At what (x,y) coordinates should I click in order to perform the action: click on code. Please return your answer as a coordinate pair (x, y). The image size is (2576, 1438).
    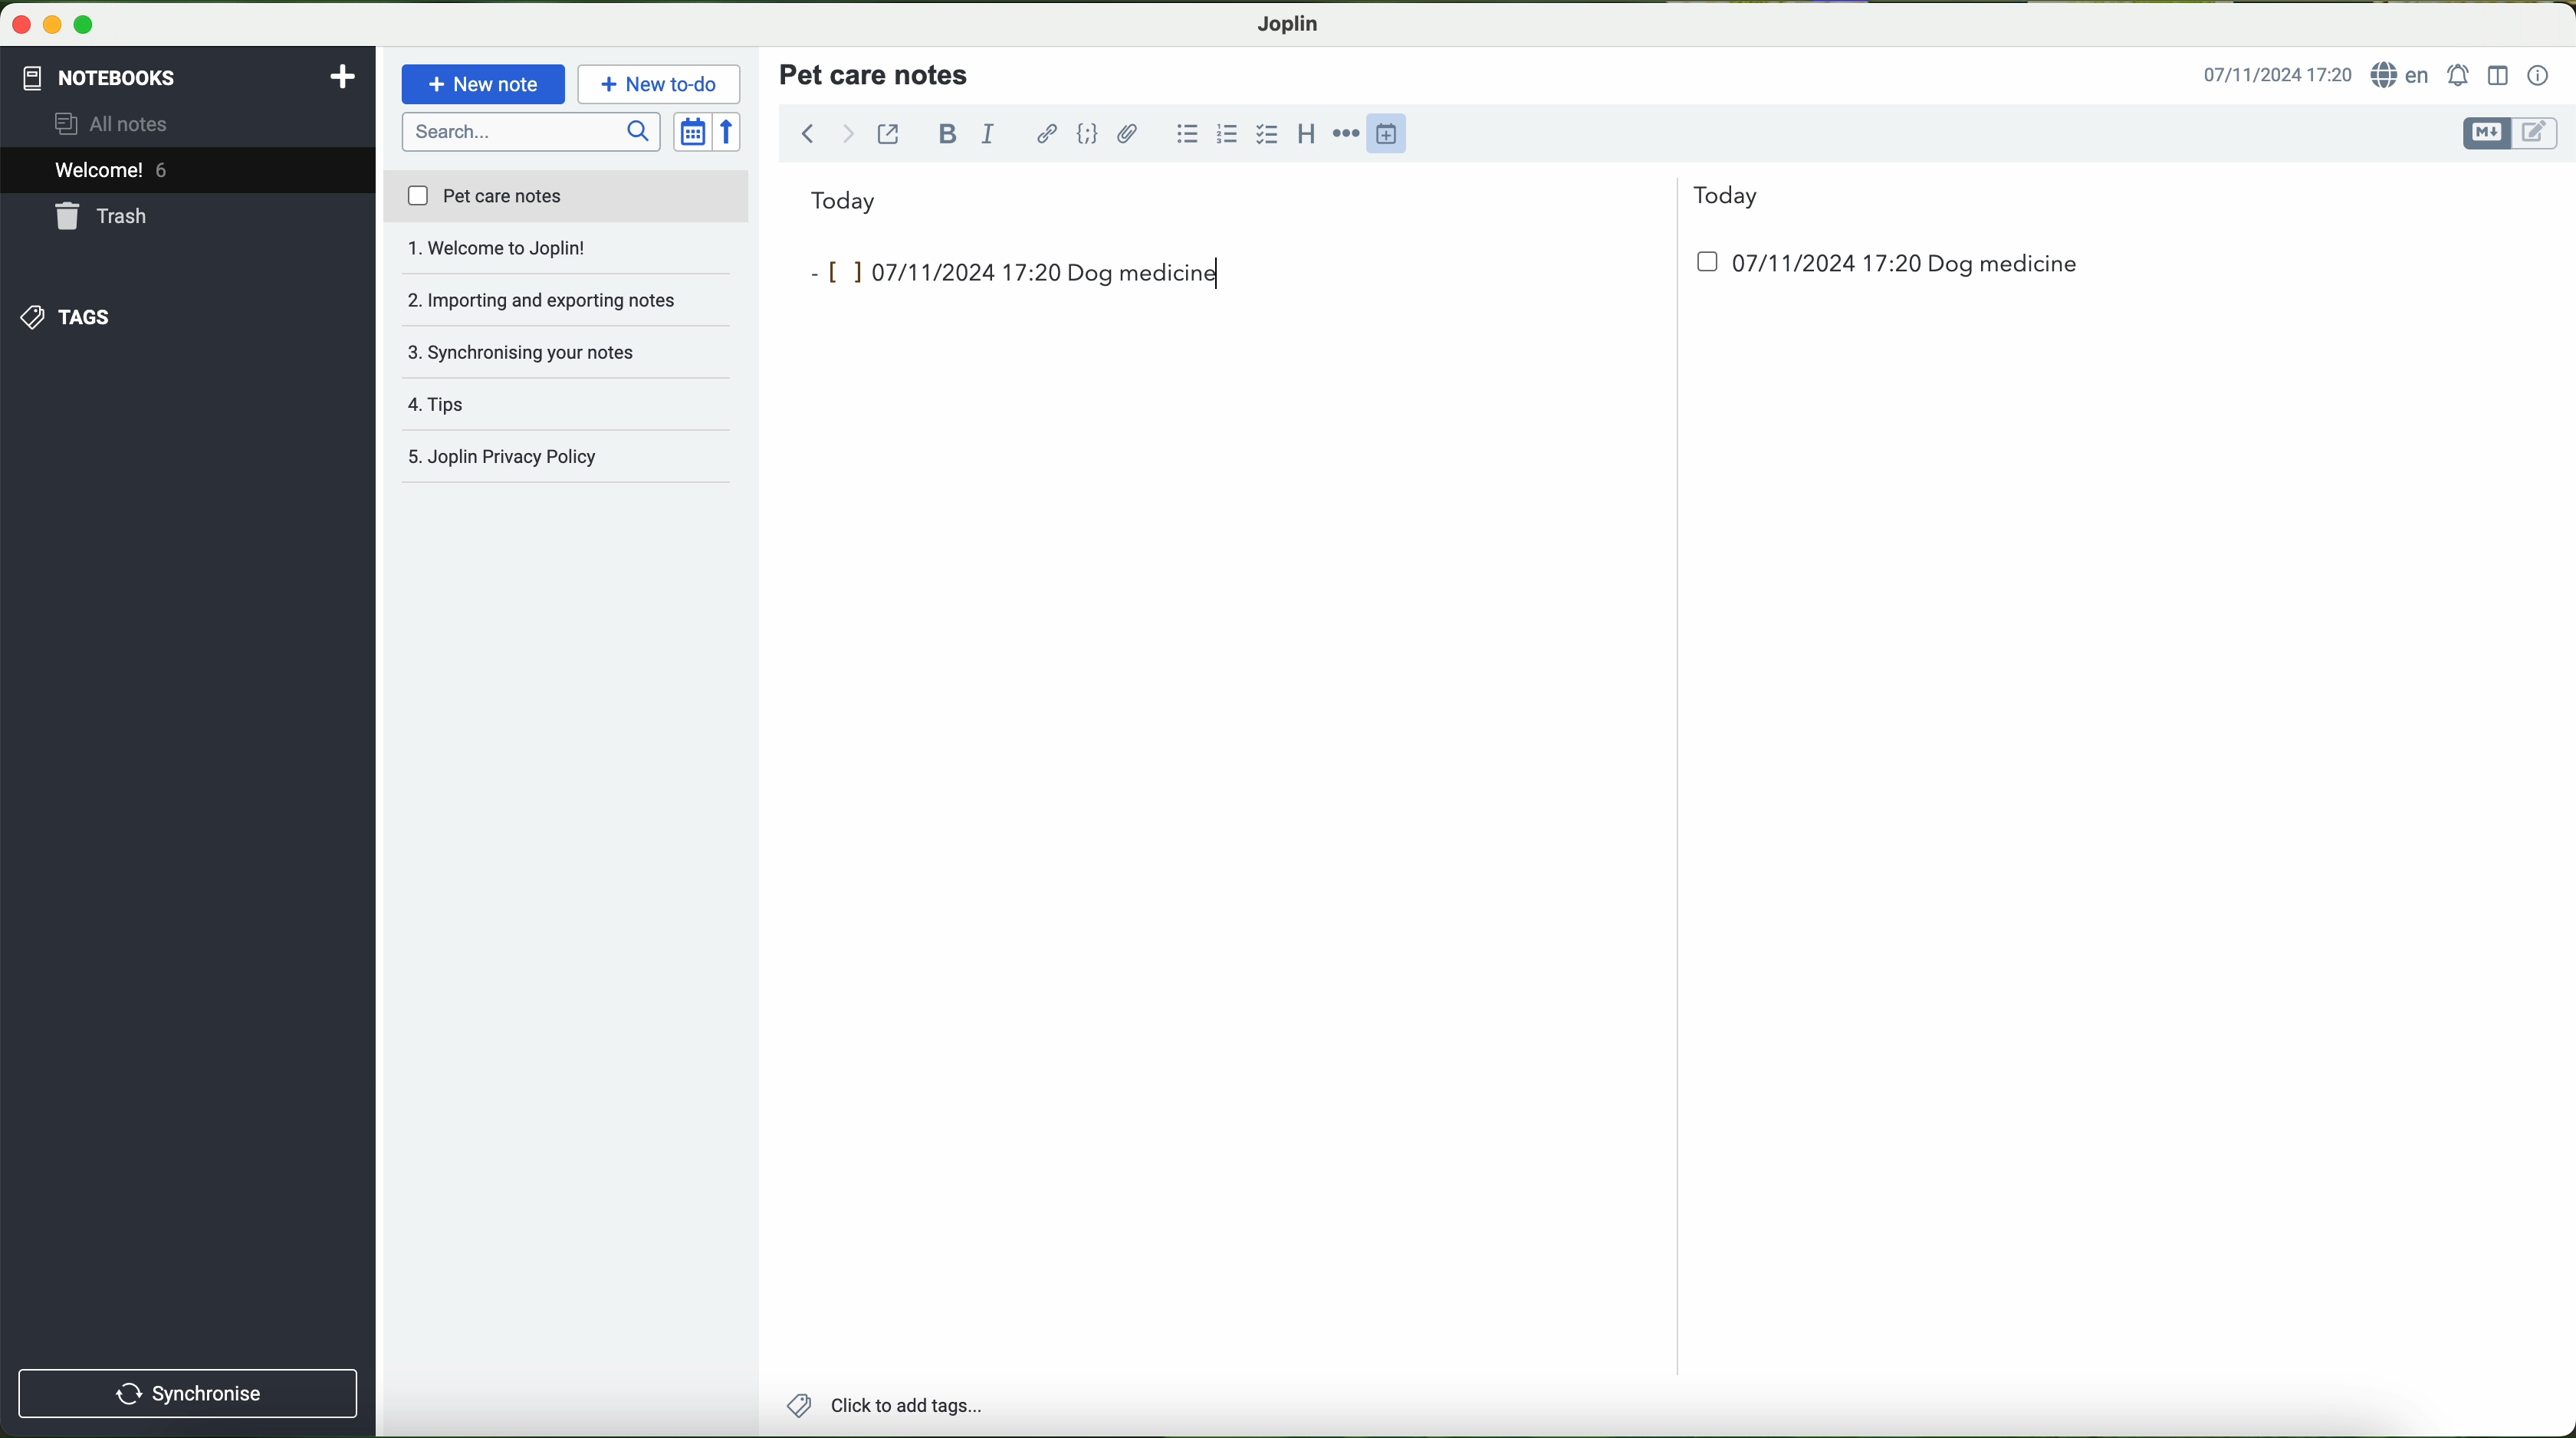
    Looking at the image, I should click on (1087, 133).